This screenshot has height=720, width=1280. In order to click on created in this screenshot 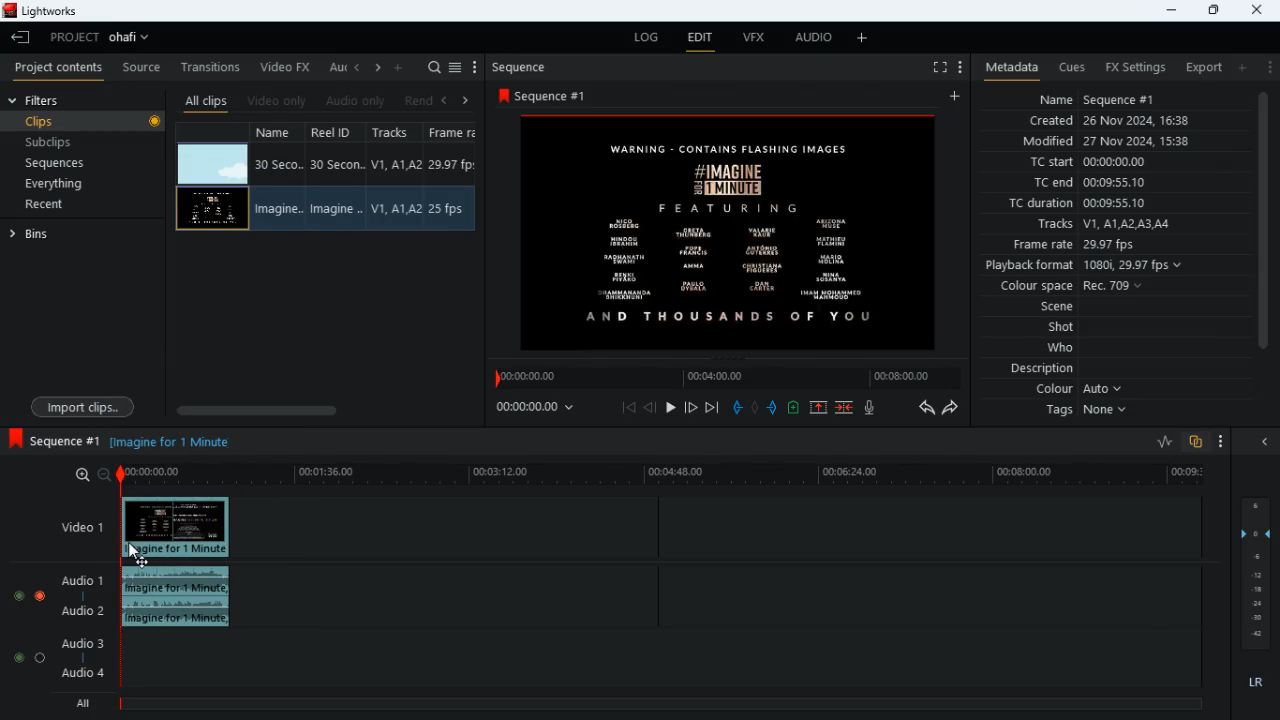, I will do `click(1106, 121)`.